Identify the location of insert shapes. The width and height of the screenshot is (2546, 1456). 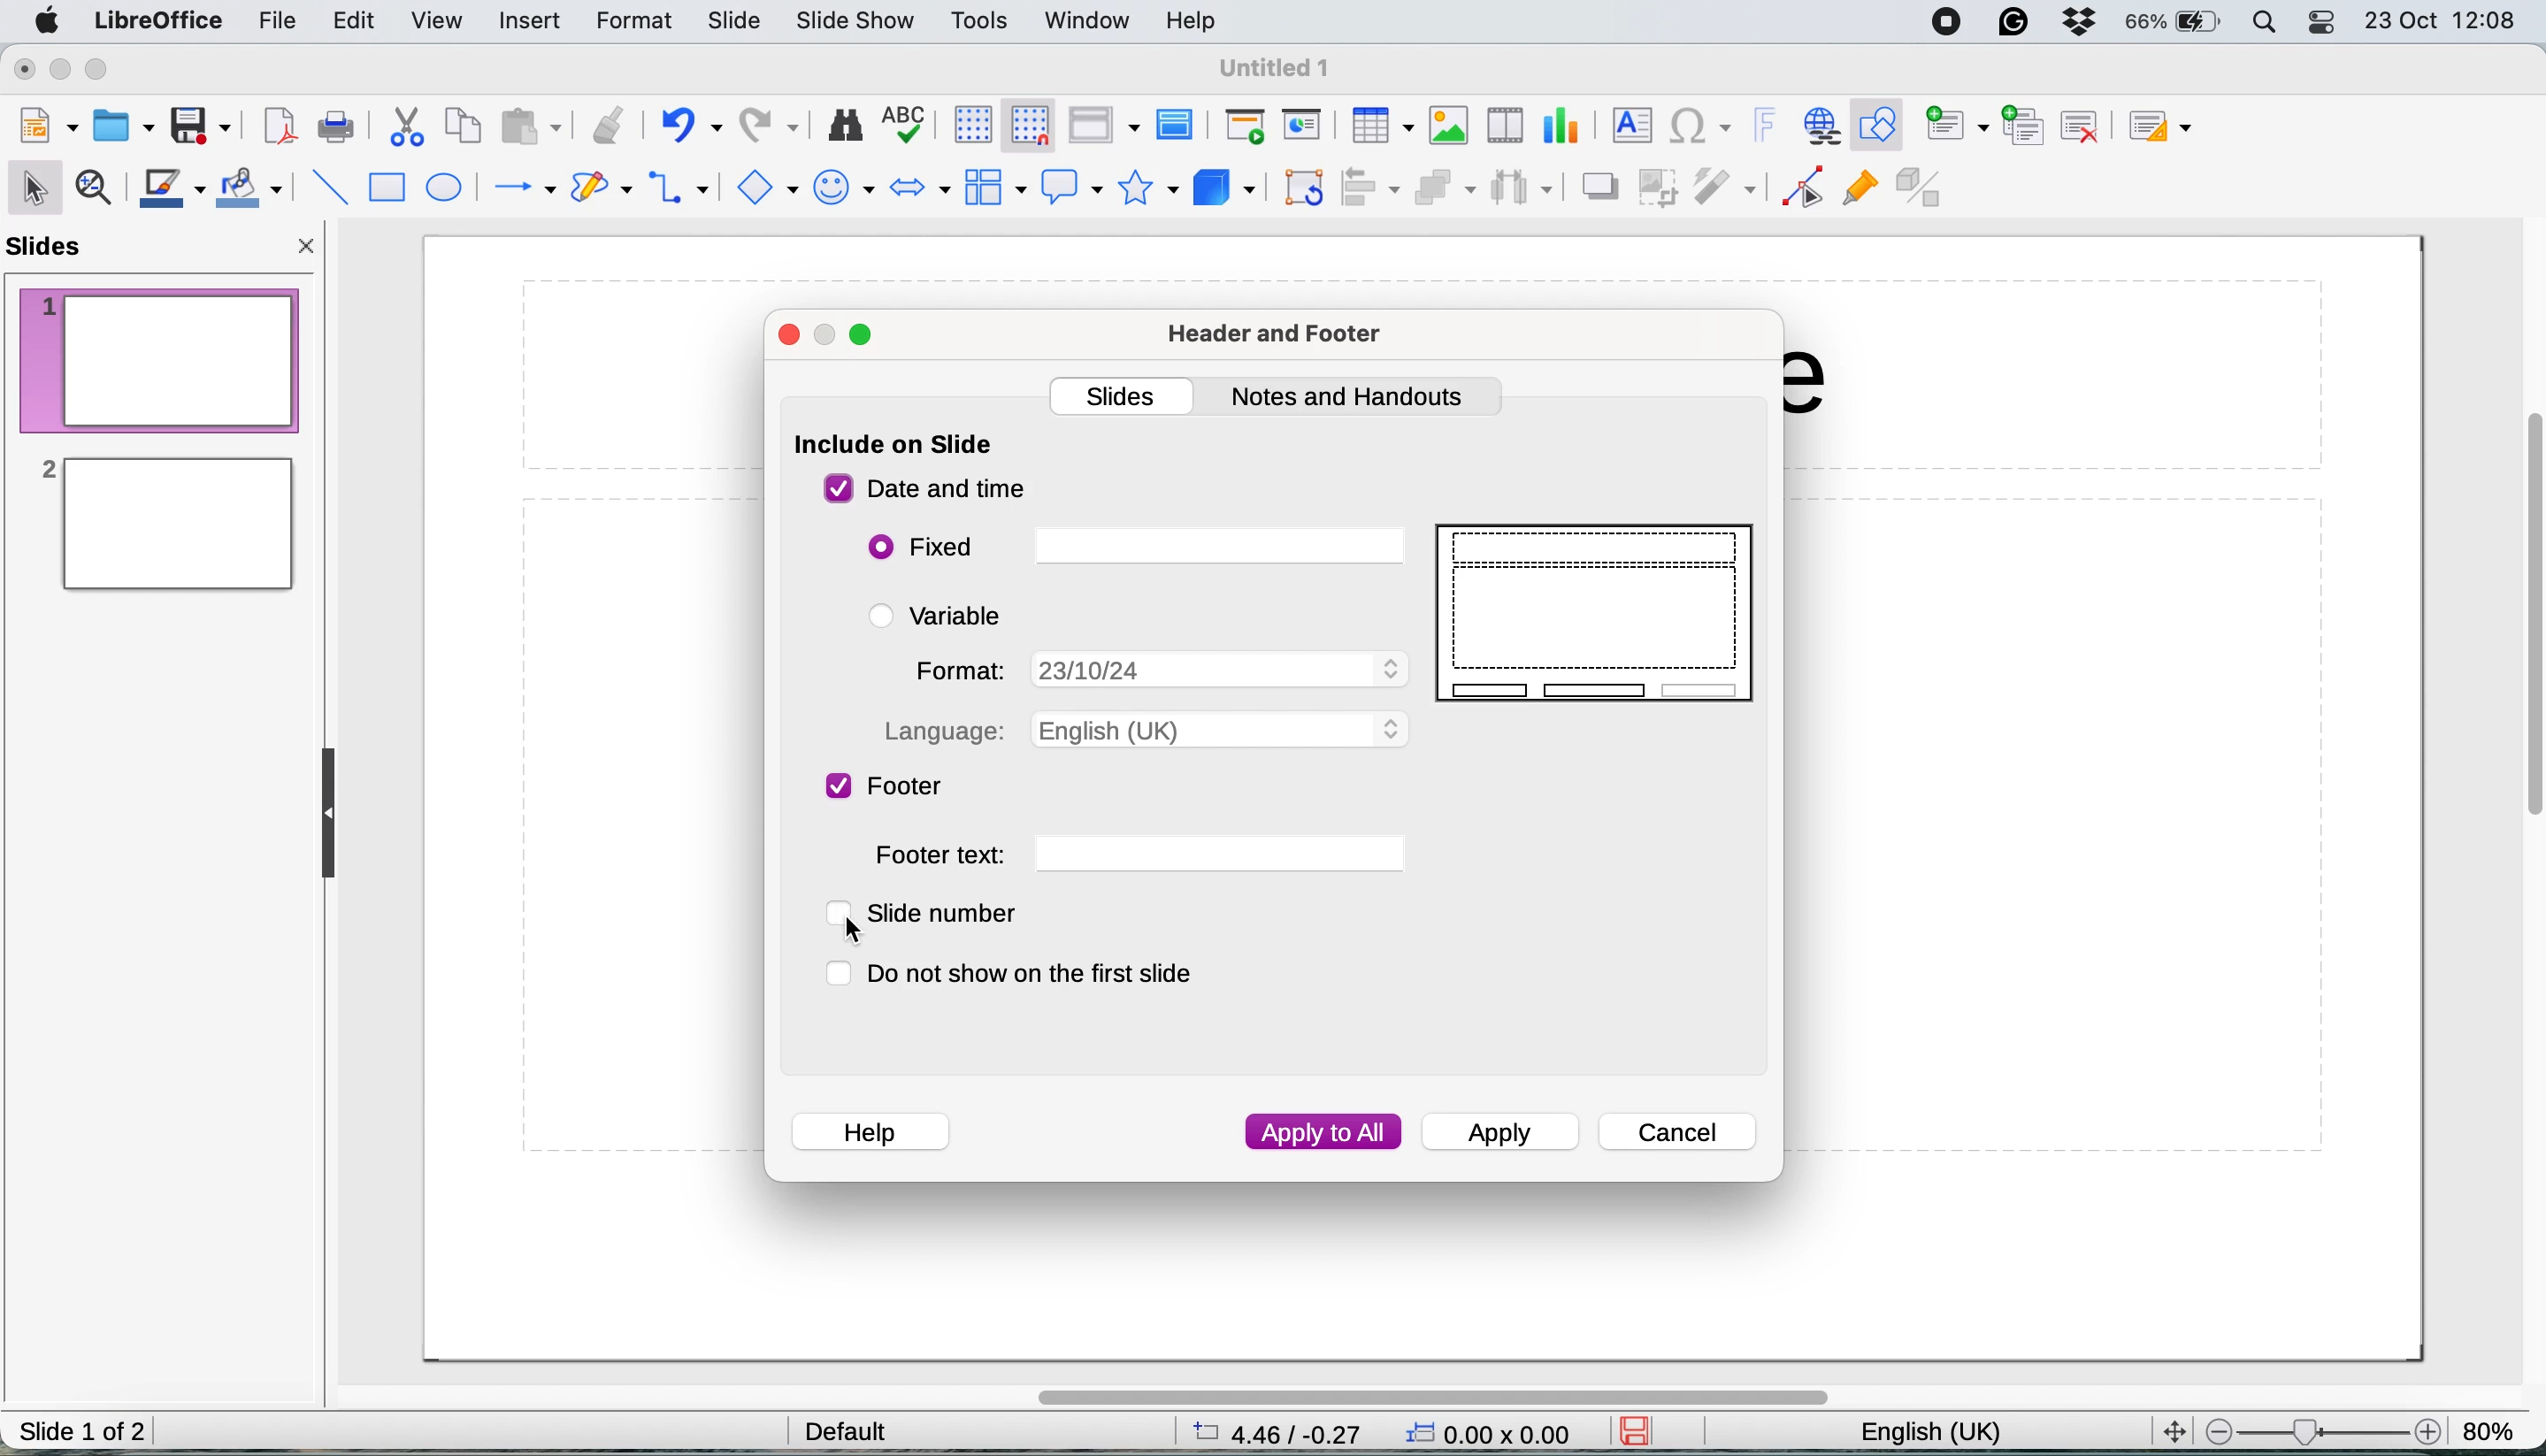
(763, 186).